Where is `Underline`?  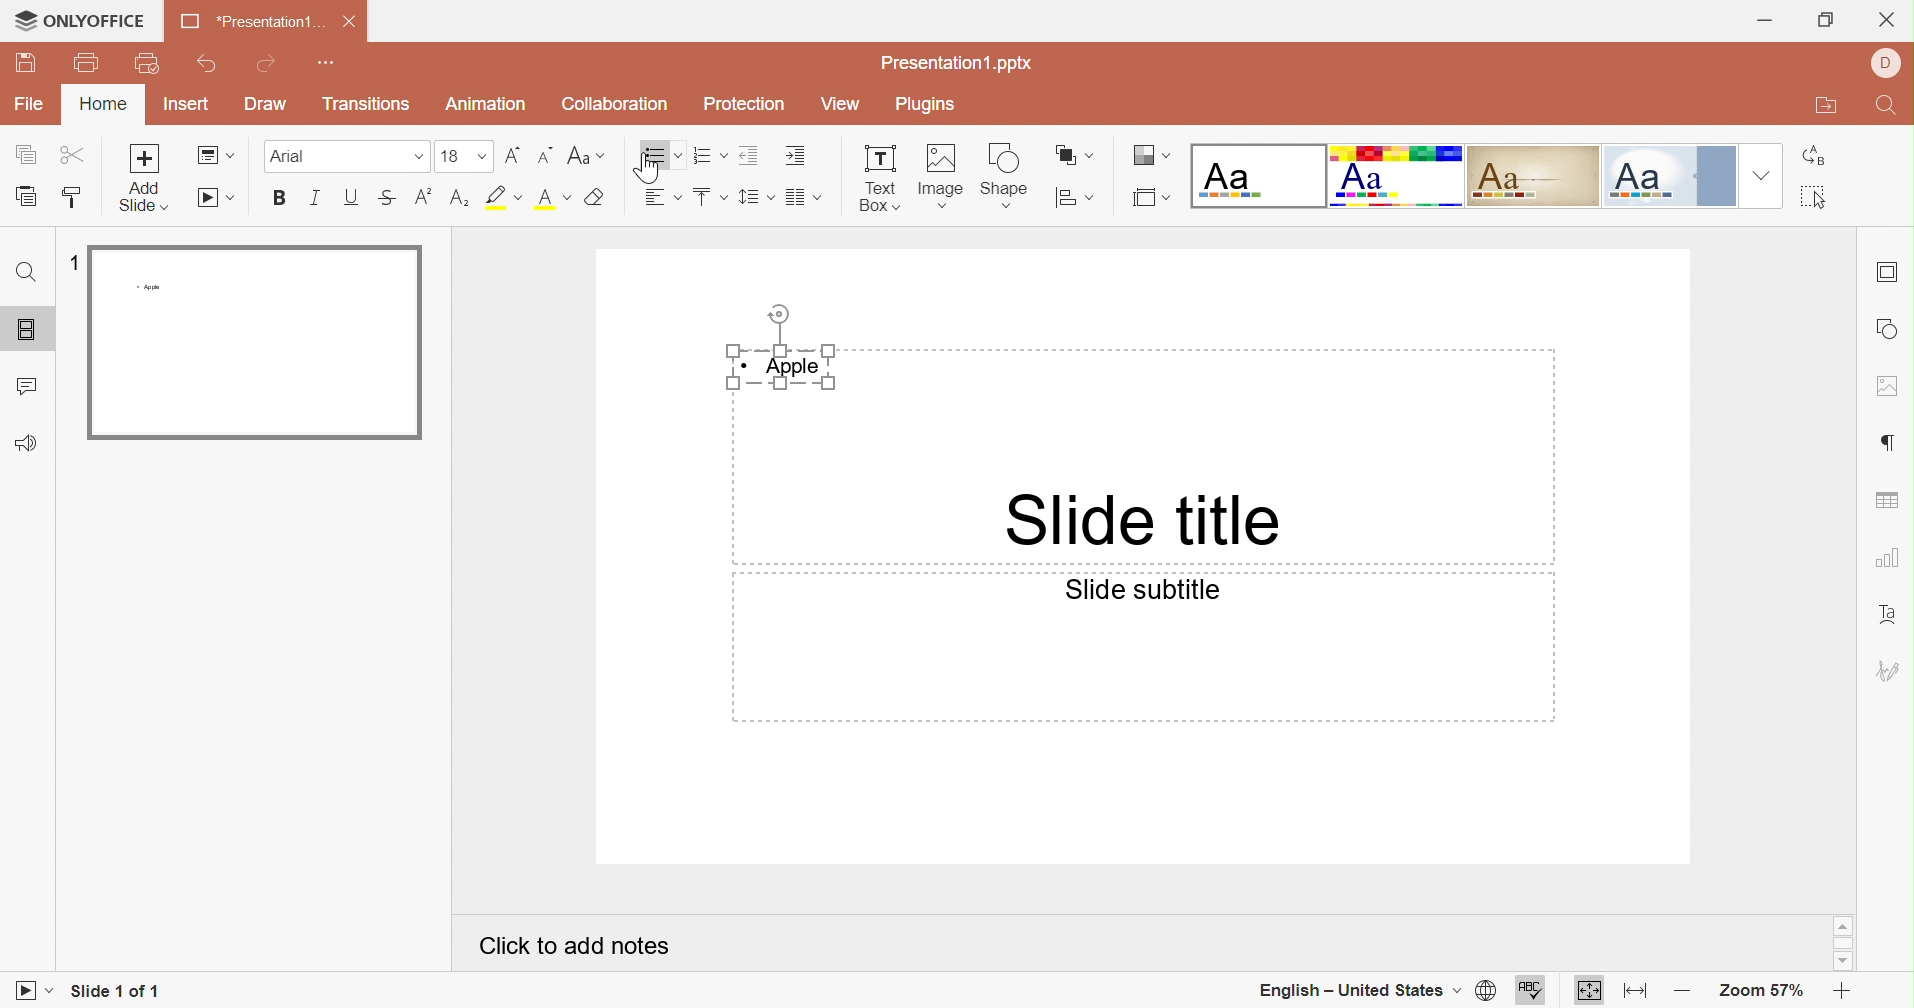
Underline is located at coordinates (352, 199).